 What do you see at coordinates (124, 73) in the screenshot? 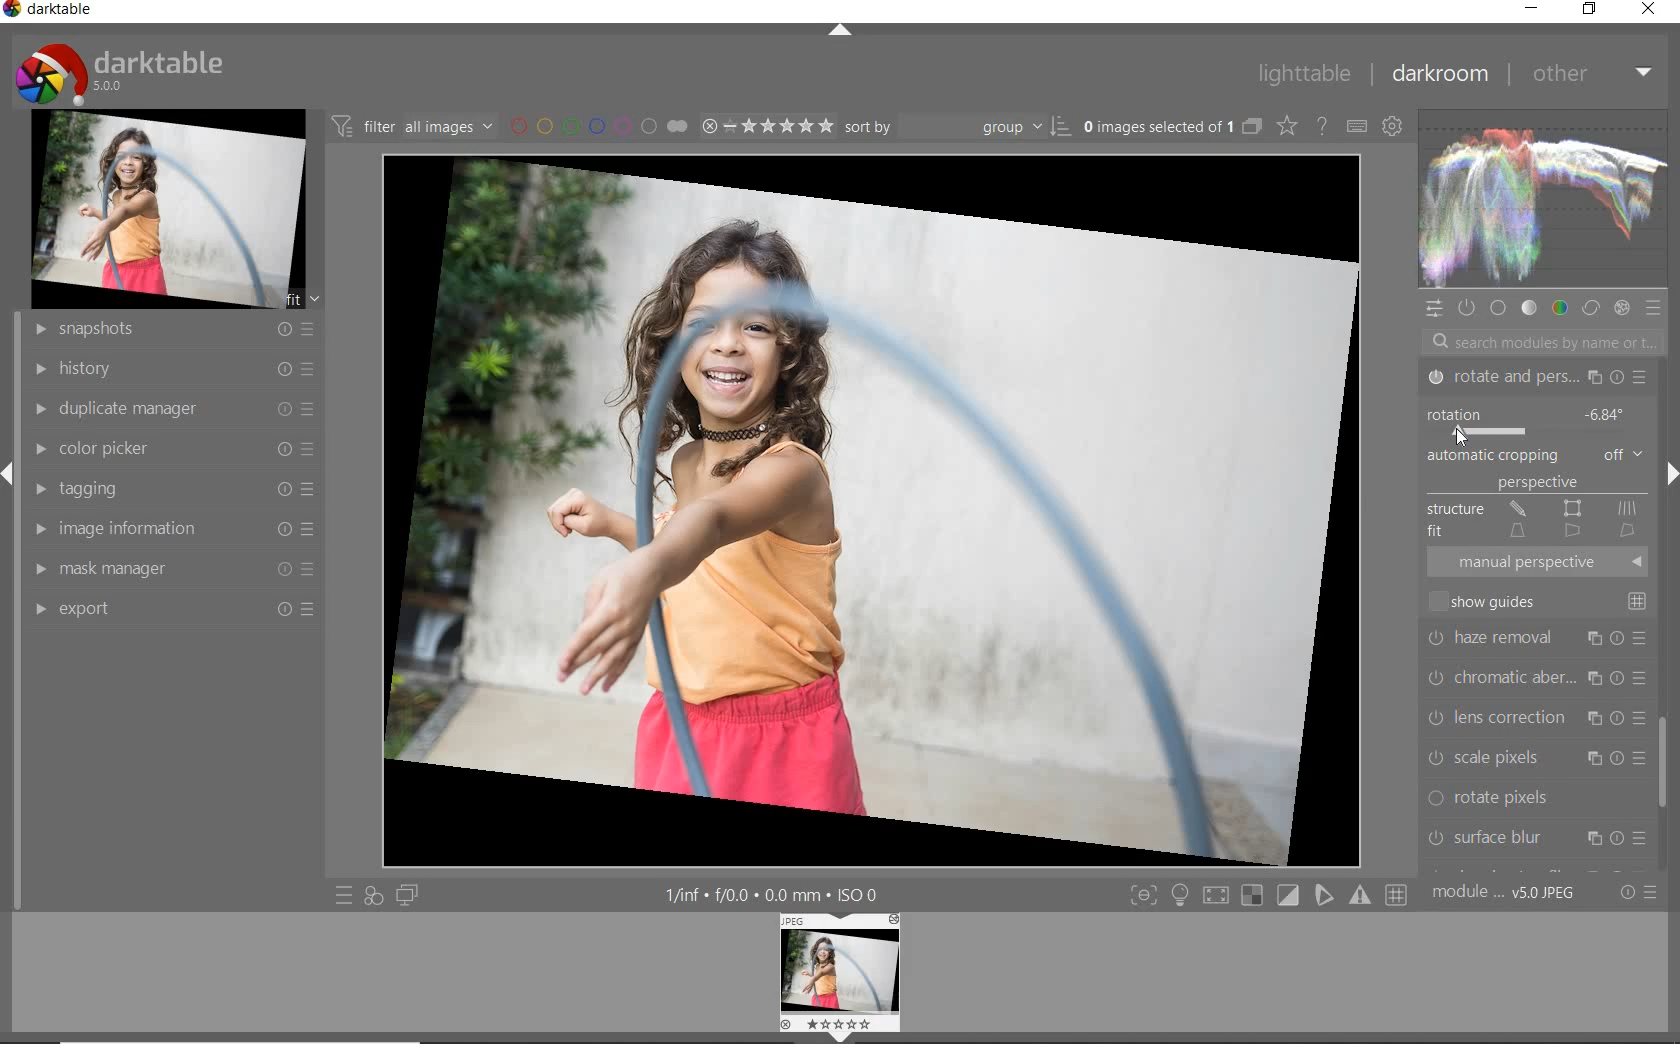
I see `system logo & name` at bounding box center [124, 73].